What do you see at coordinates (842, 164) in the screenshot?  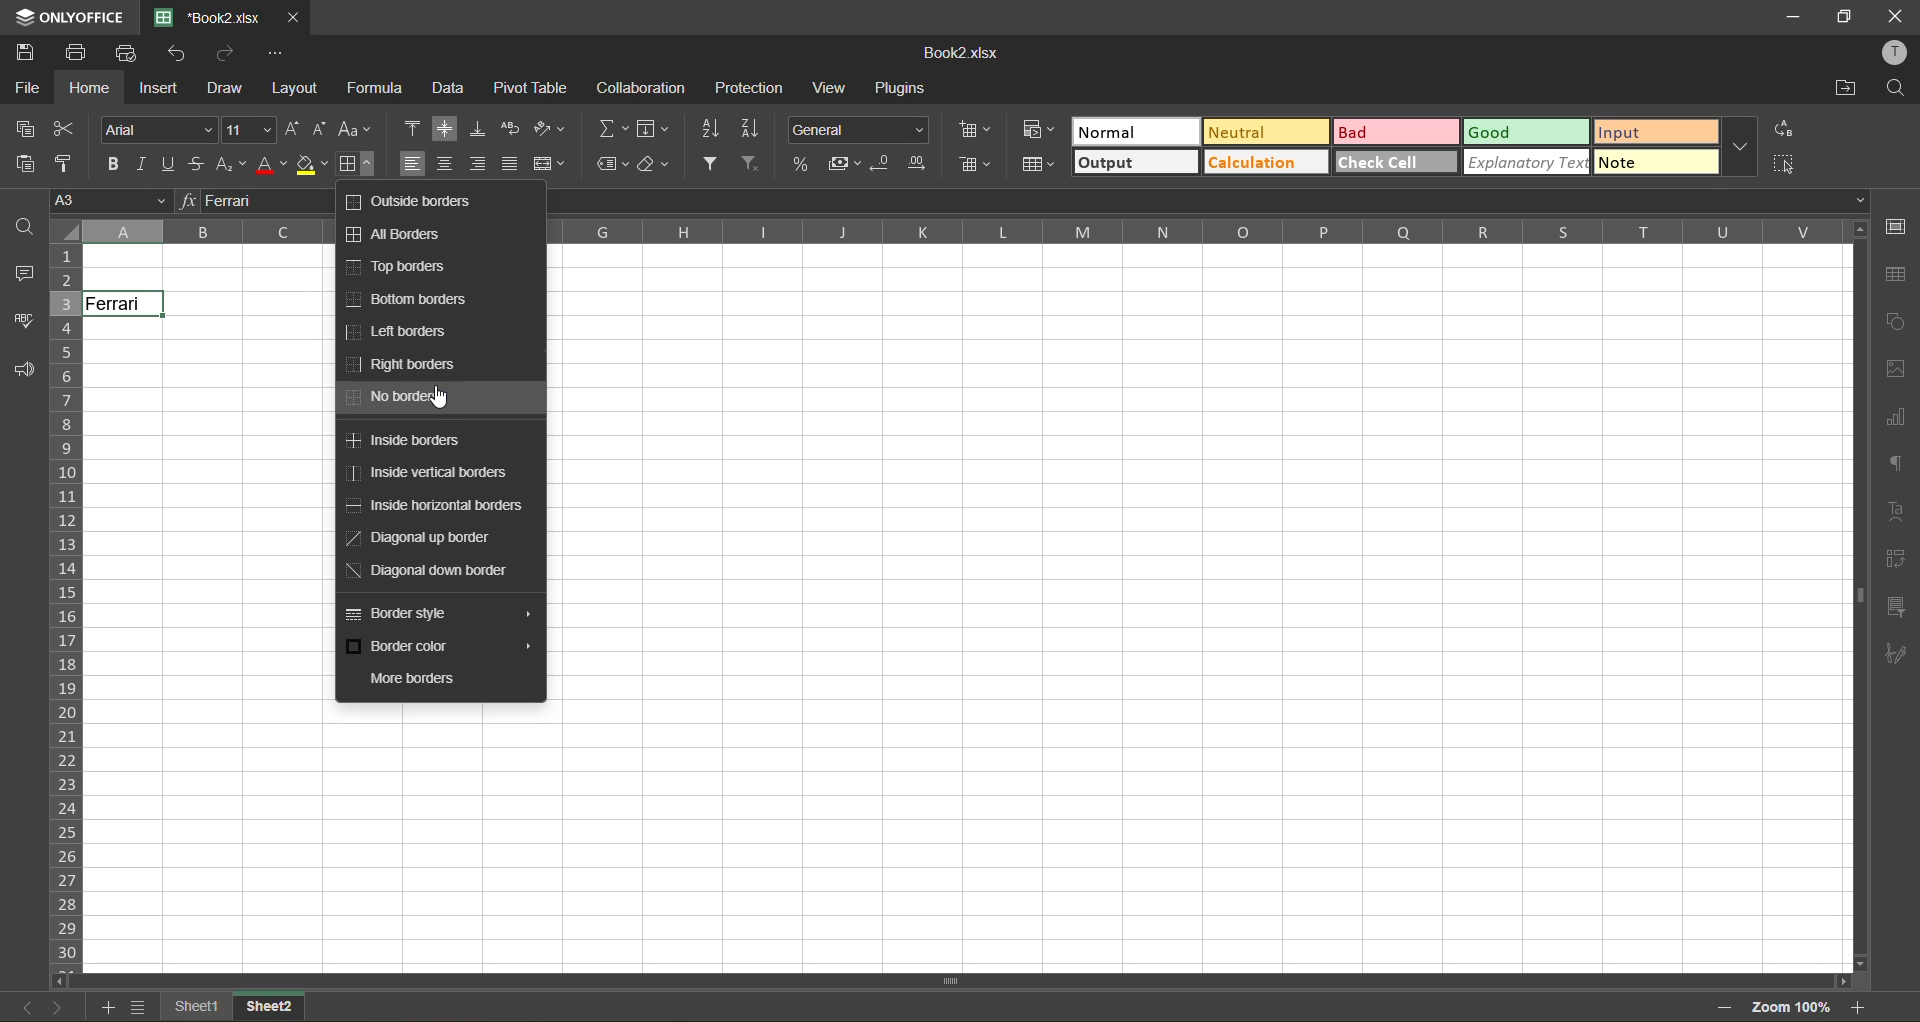 I see `accounting` at bounding box center [842, 164].